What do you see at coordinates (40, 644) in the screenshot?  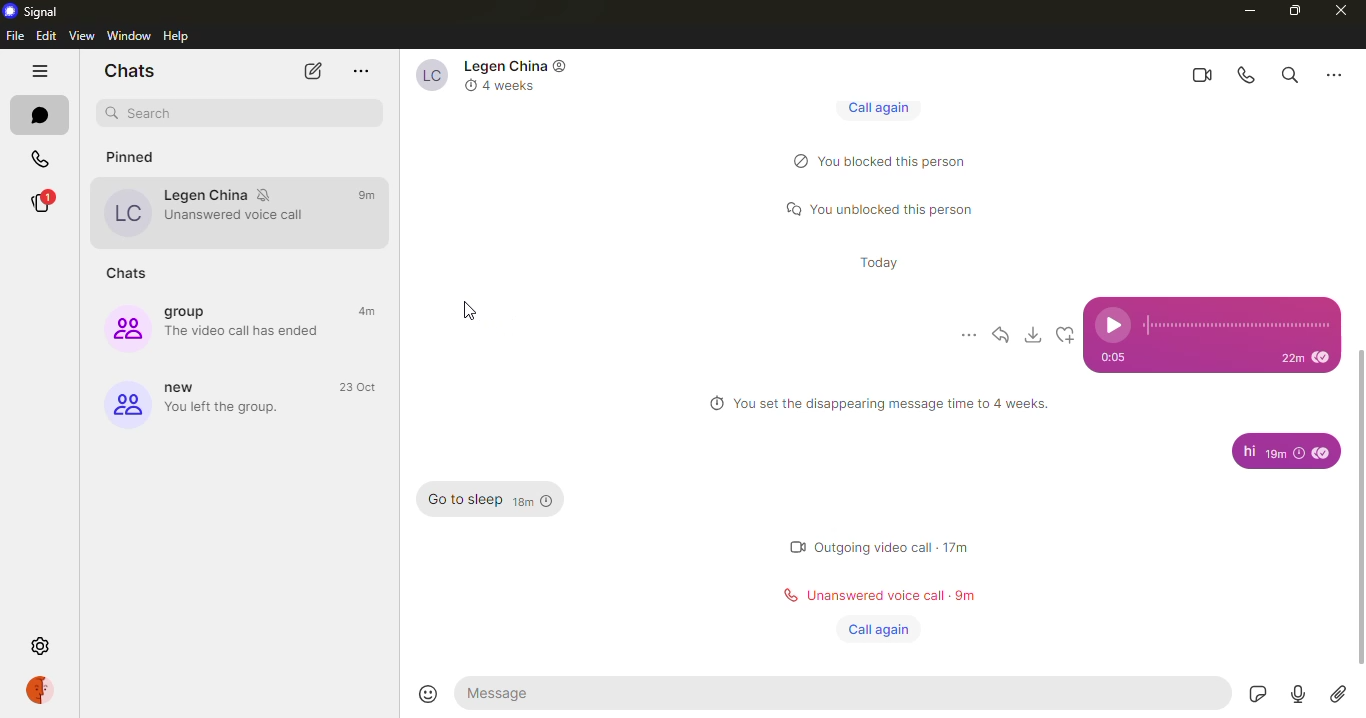 I see `settings` at bounding box center [40, 644].